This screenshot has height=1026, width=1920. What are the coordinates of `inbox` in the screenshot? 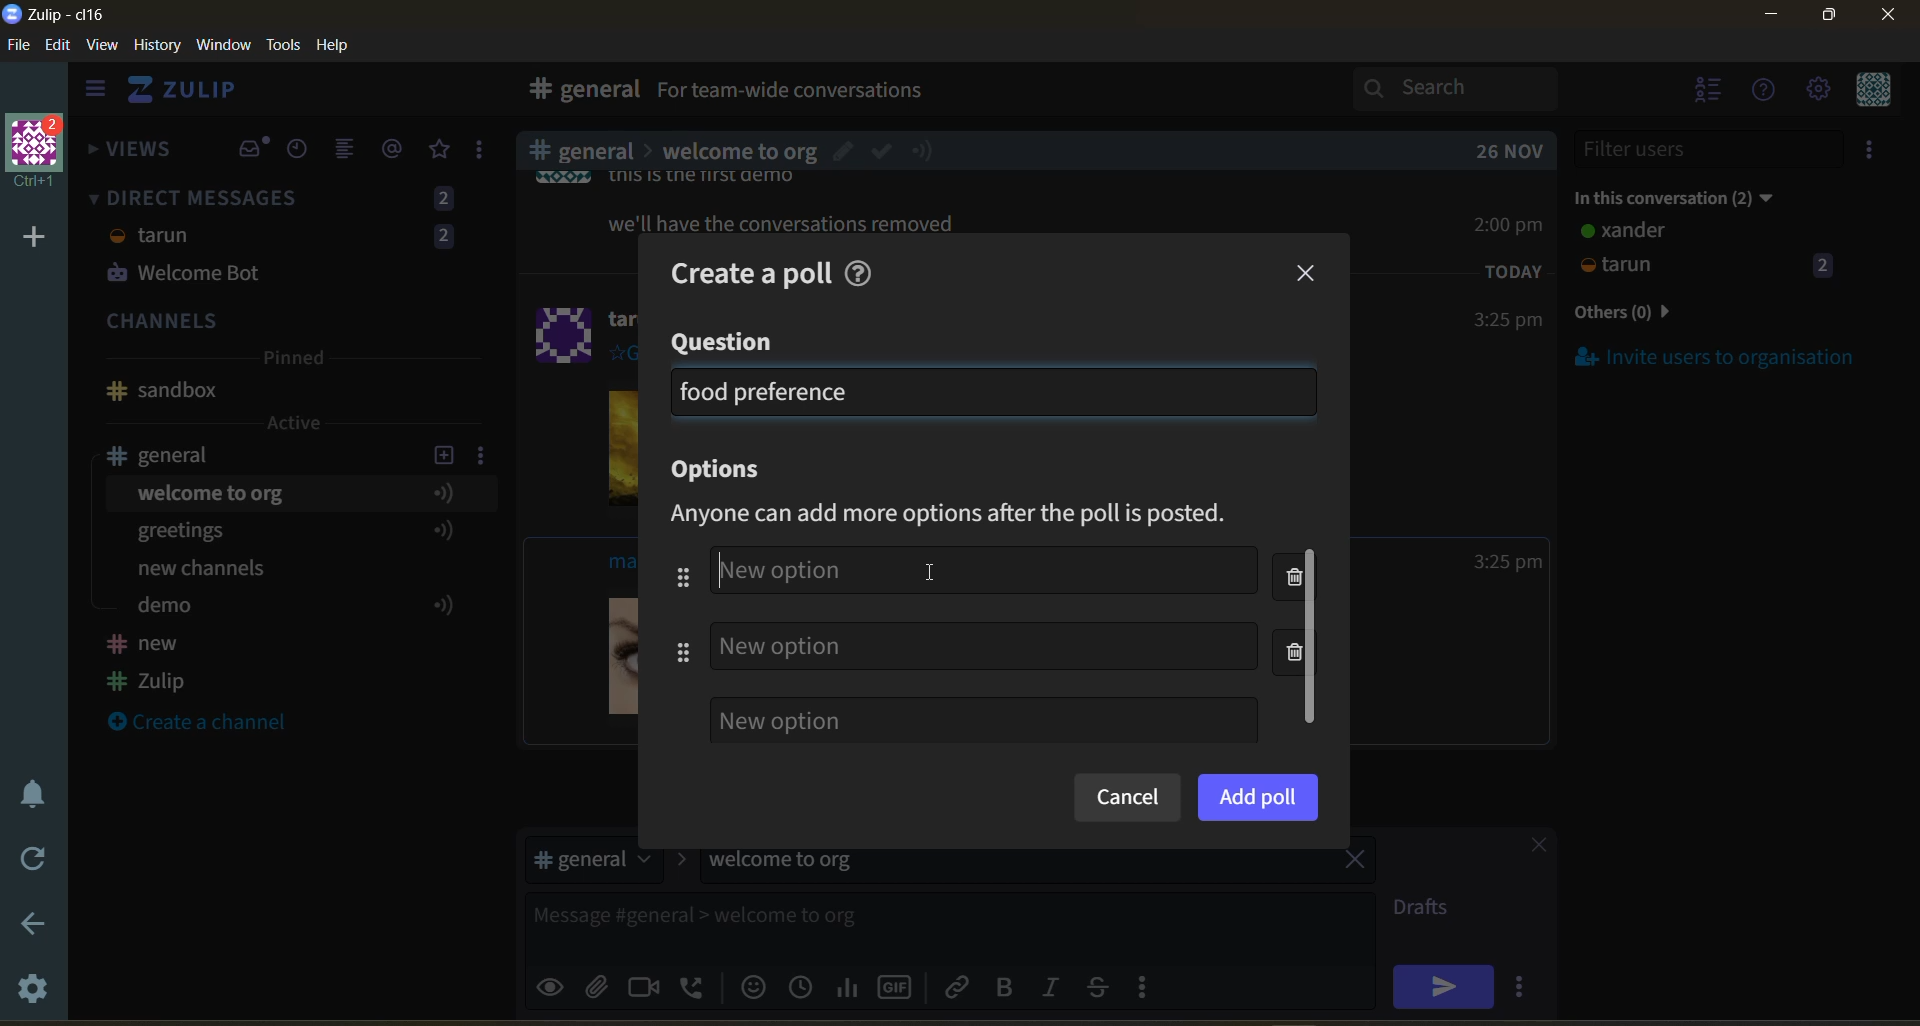 It's located at (253, 149).